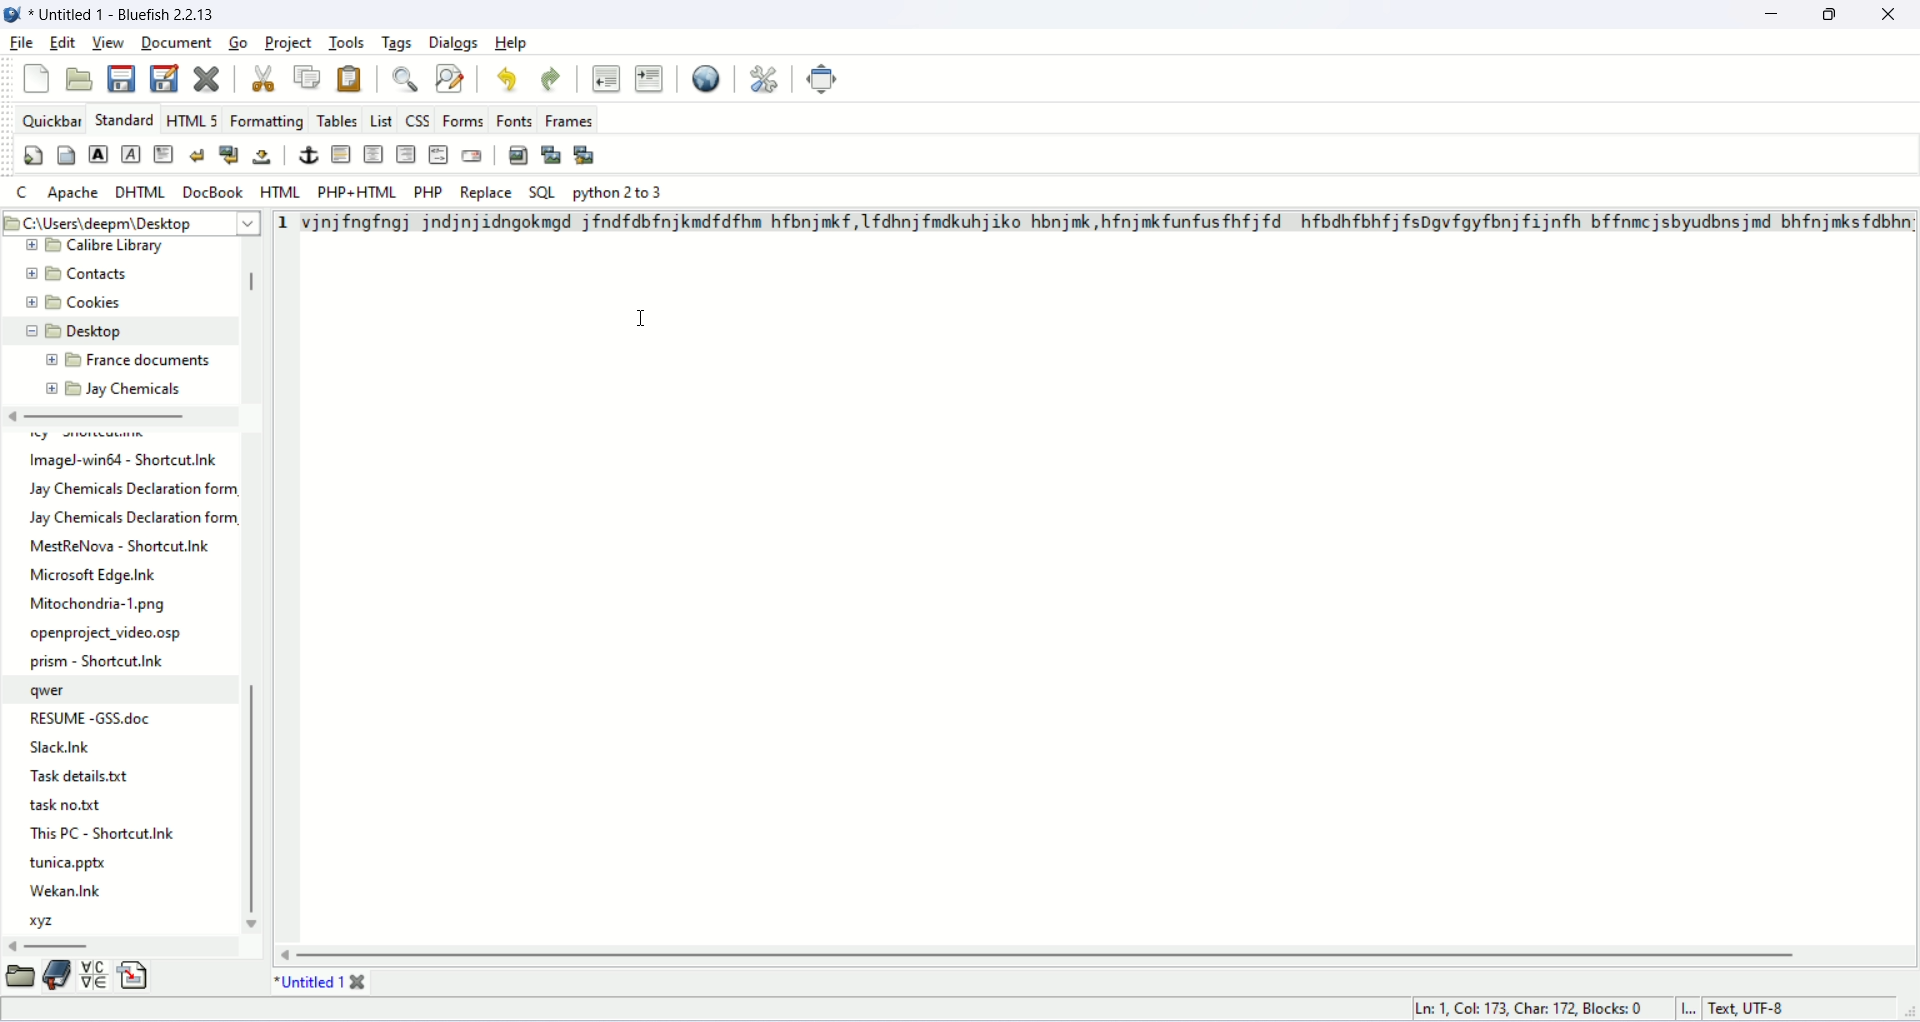 The width and height of the screenshot is (1920, 1022). I want to click on Contacts, so click(100, 274).